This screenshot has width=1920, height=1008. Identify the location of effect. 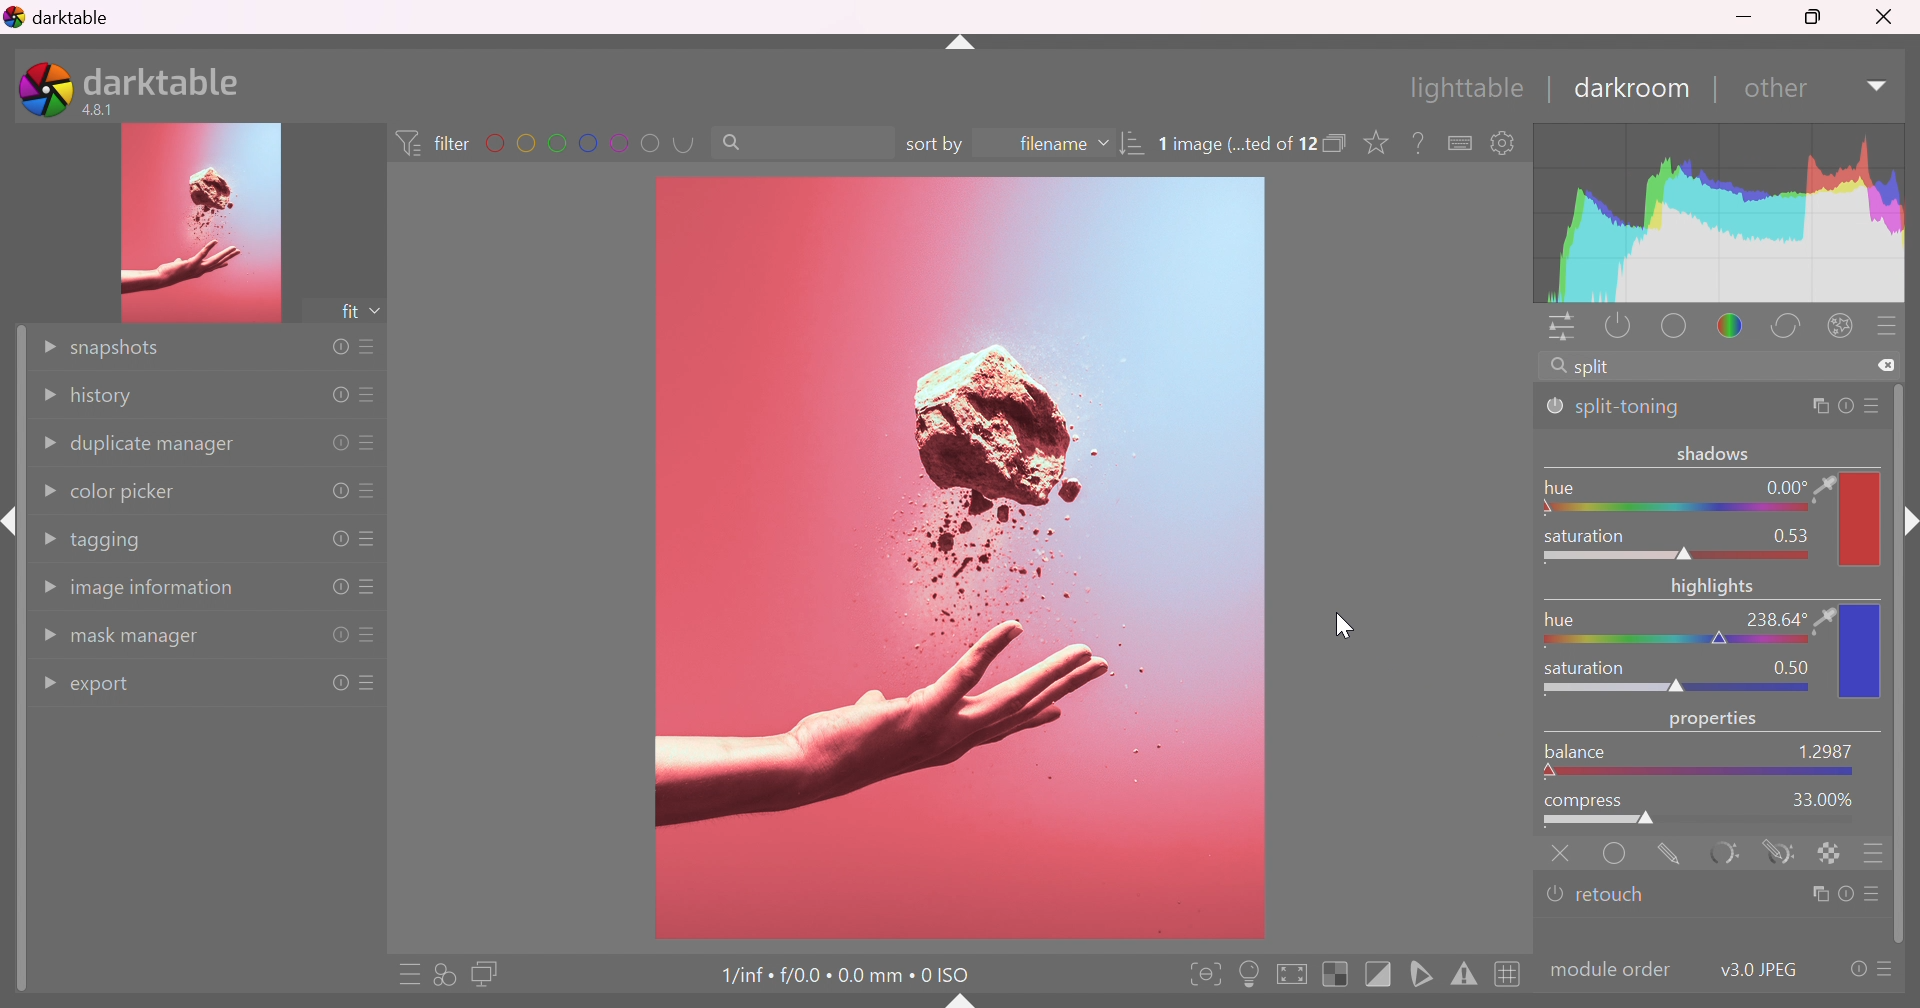
(1843, 326).